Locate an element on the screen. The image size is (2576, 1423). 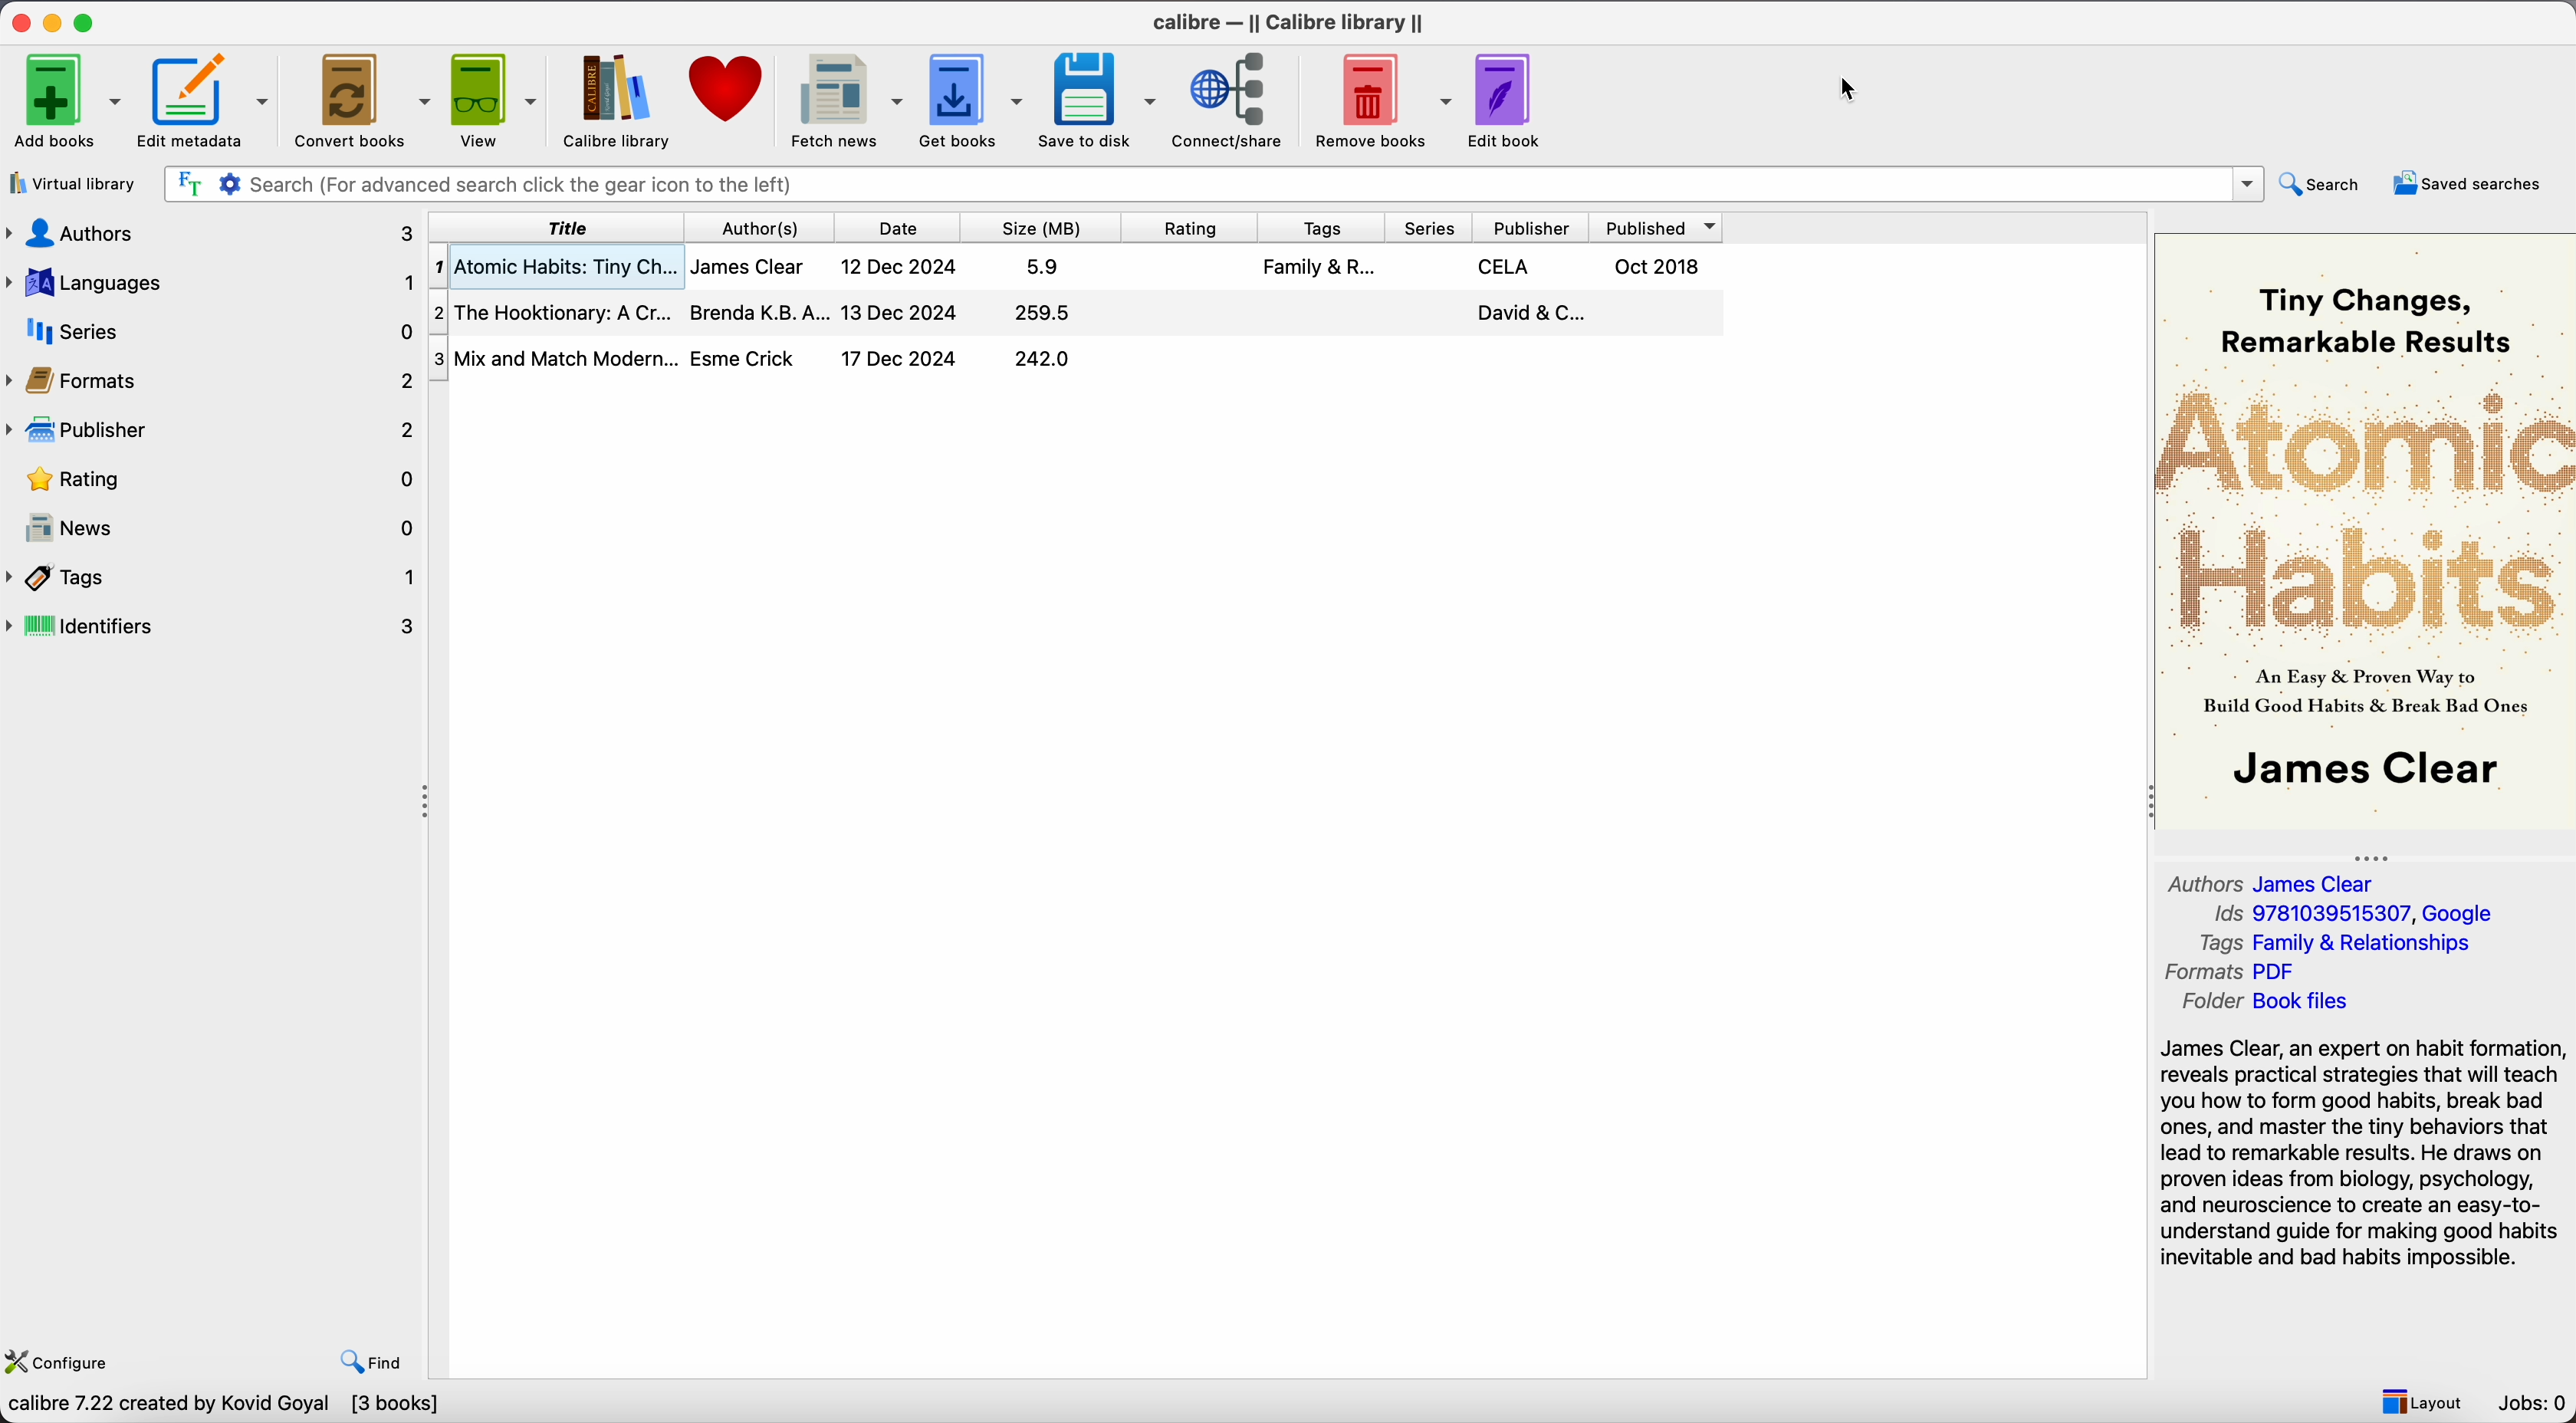
publisher is located at coordinates (1541, 228).